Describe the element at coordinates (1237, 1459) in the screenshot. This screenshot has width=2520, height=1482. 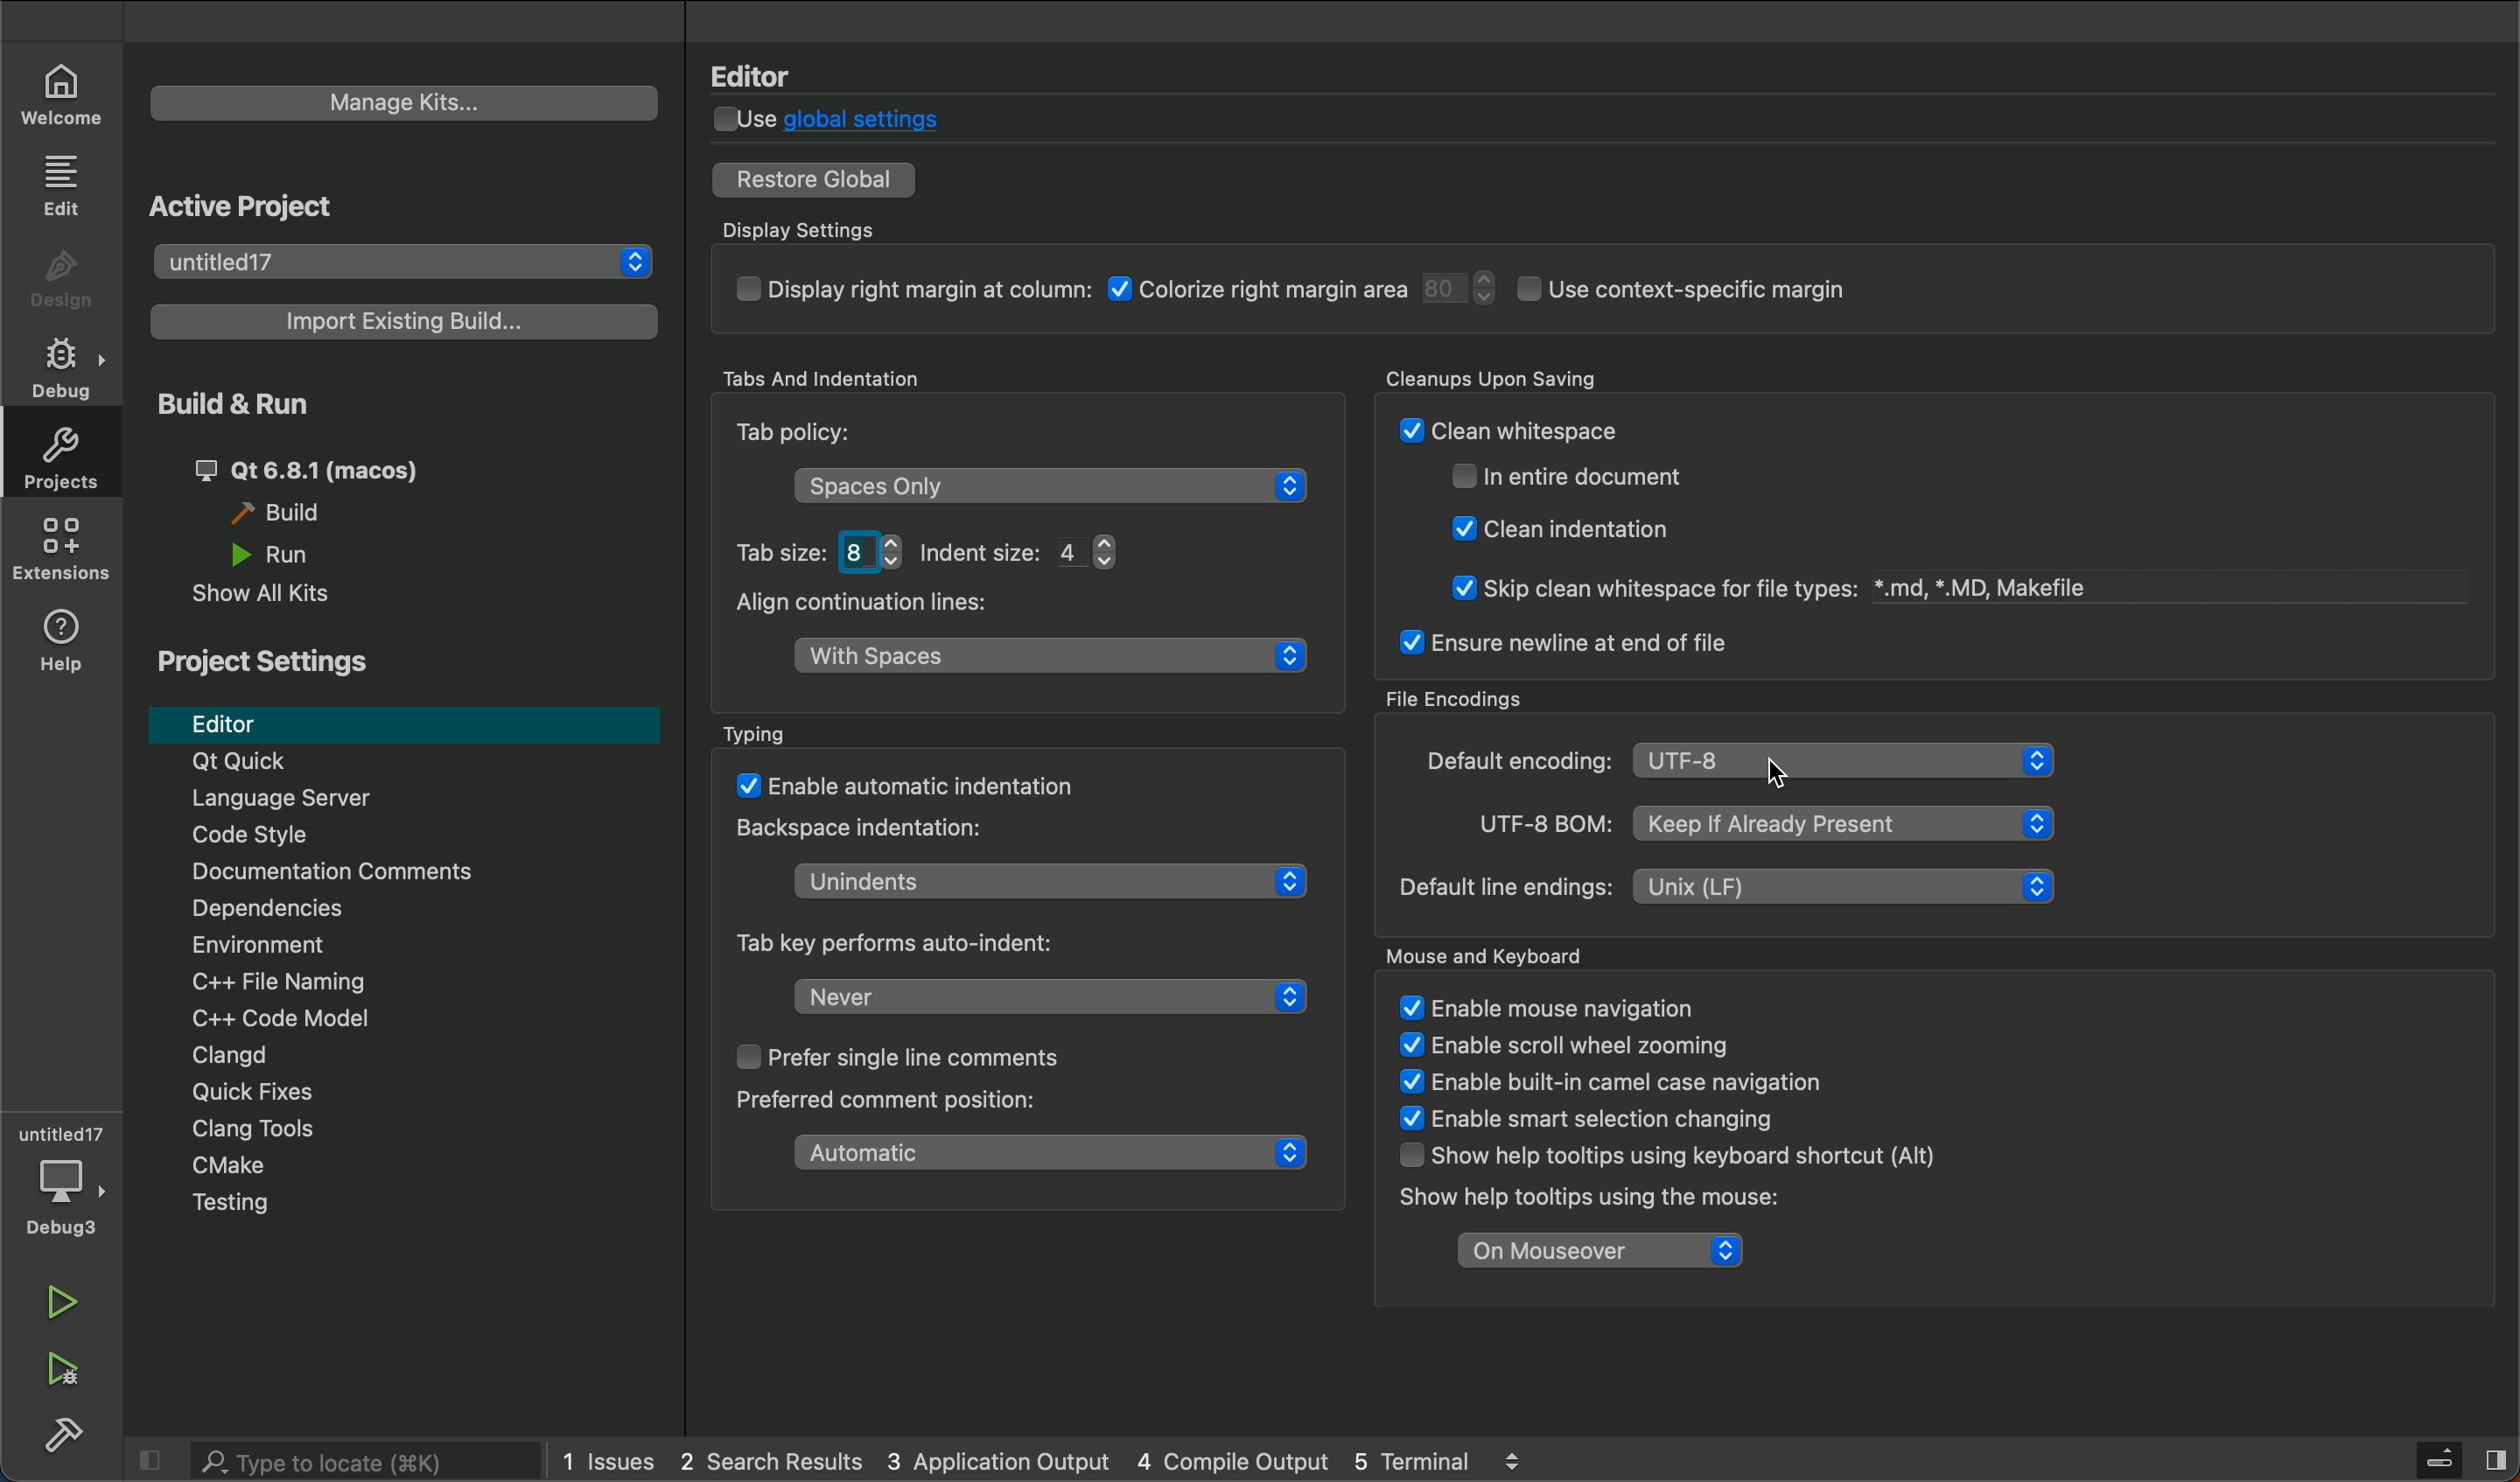
I see `compile output` at that location.